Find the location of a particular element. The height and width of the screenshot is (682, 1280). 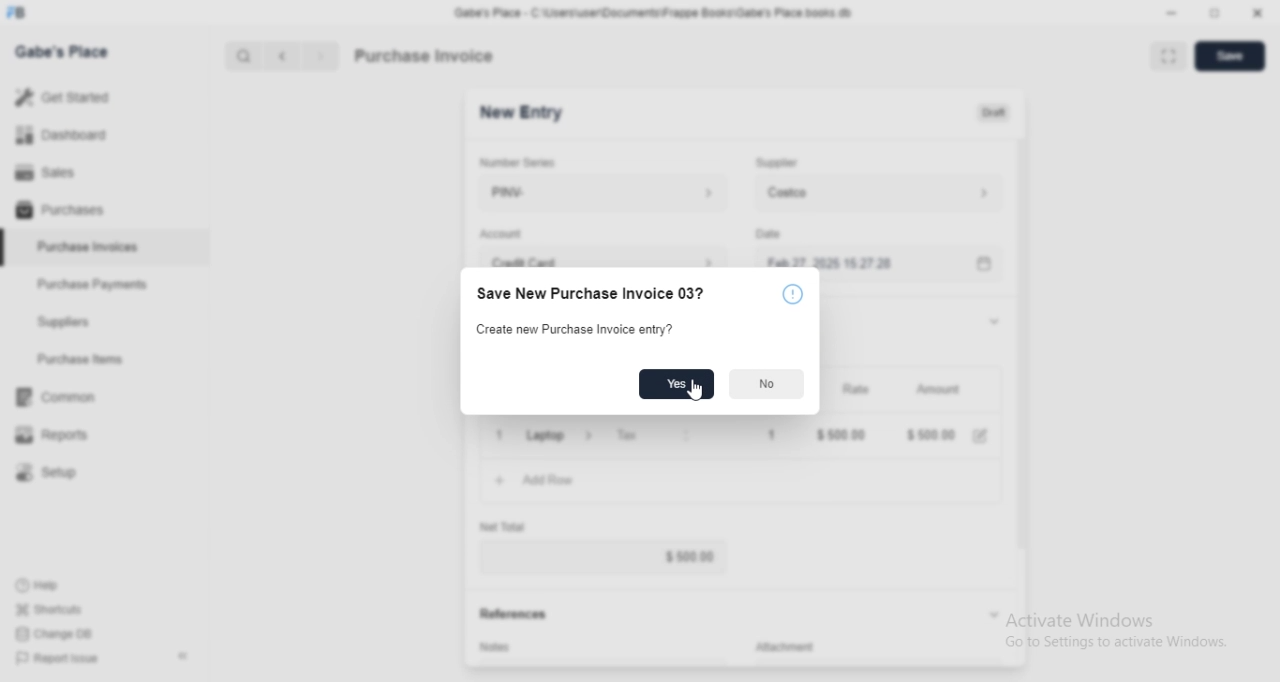

Laptop is located at coordinates (559, 435).